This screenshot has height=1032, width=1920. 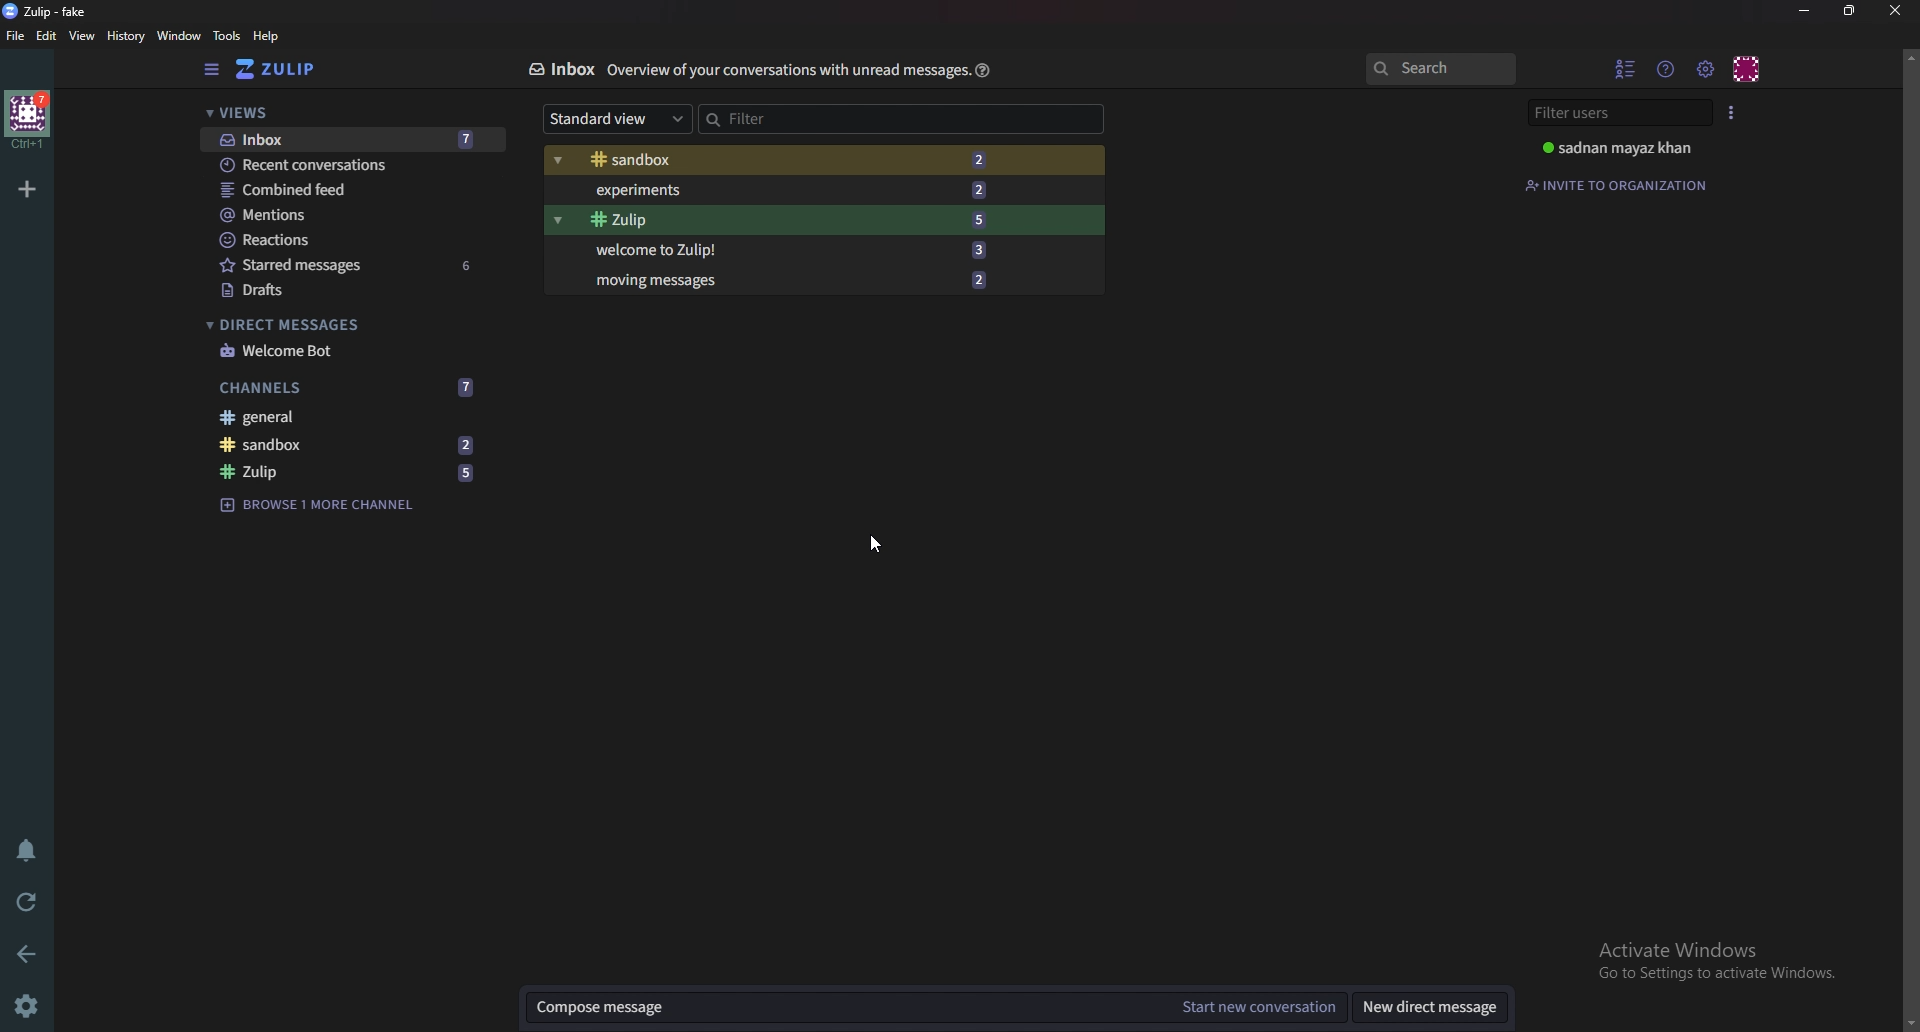 I want to click on Home, so click(x=29, y=119).